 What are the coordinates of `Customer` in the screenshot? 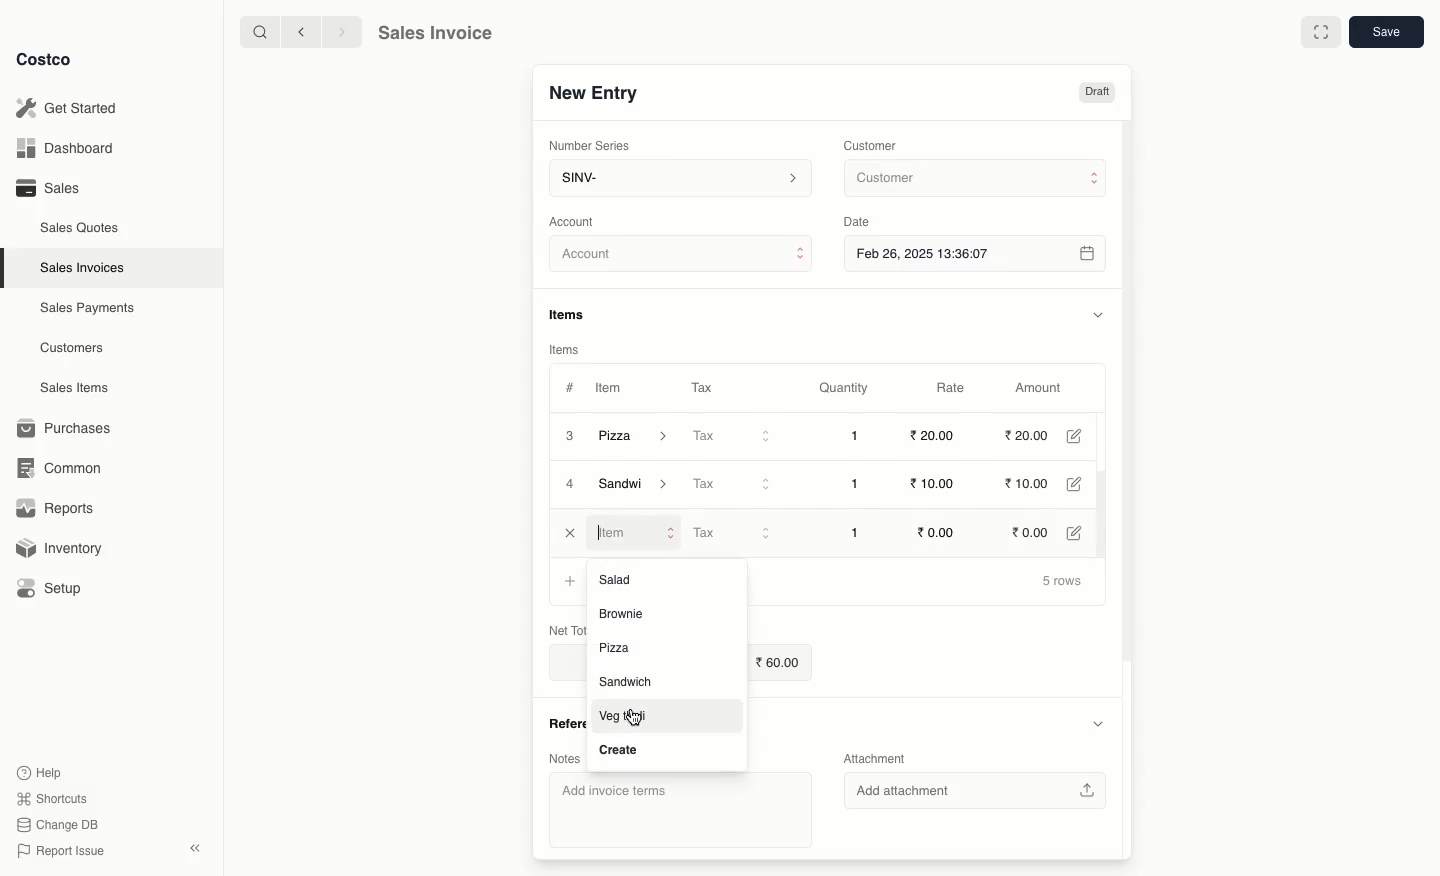 It's located at (873, 144).